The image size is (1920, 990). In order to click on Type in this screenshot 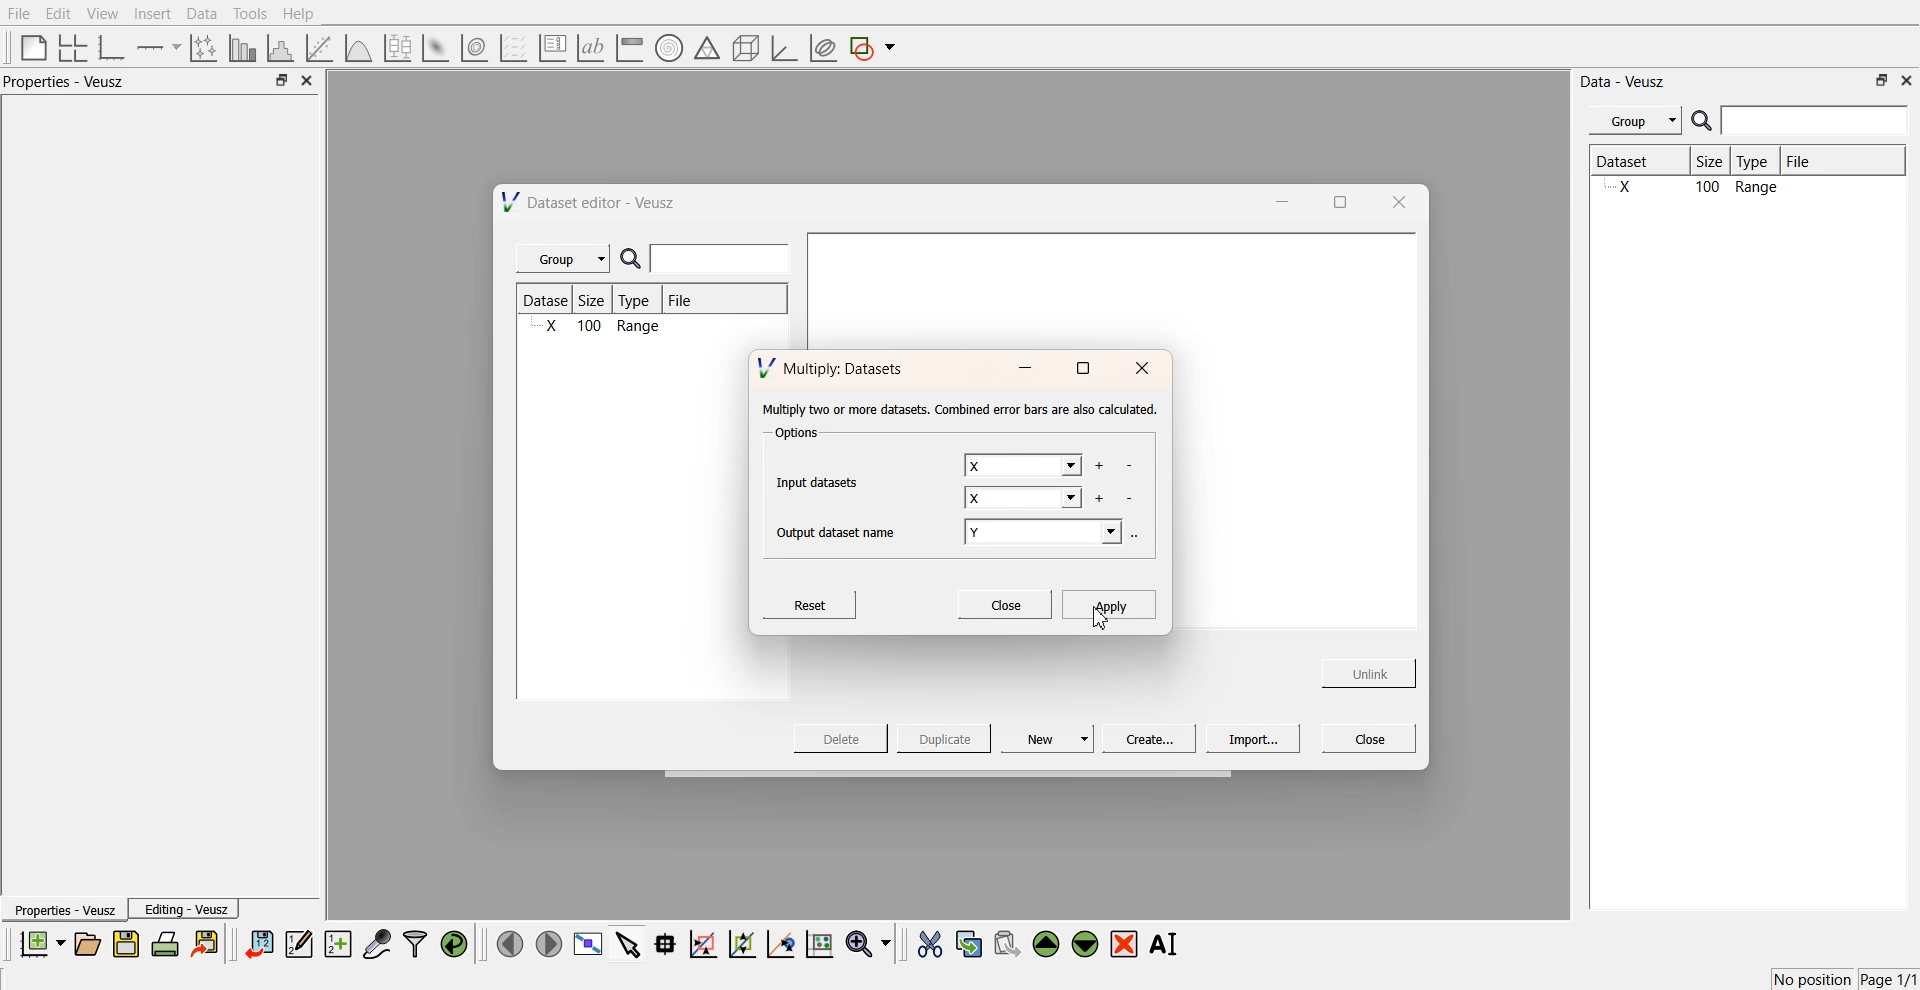, I will do `click(1758, 162)`.